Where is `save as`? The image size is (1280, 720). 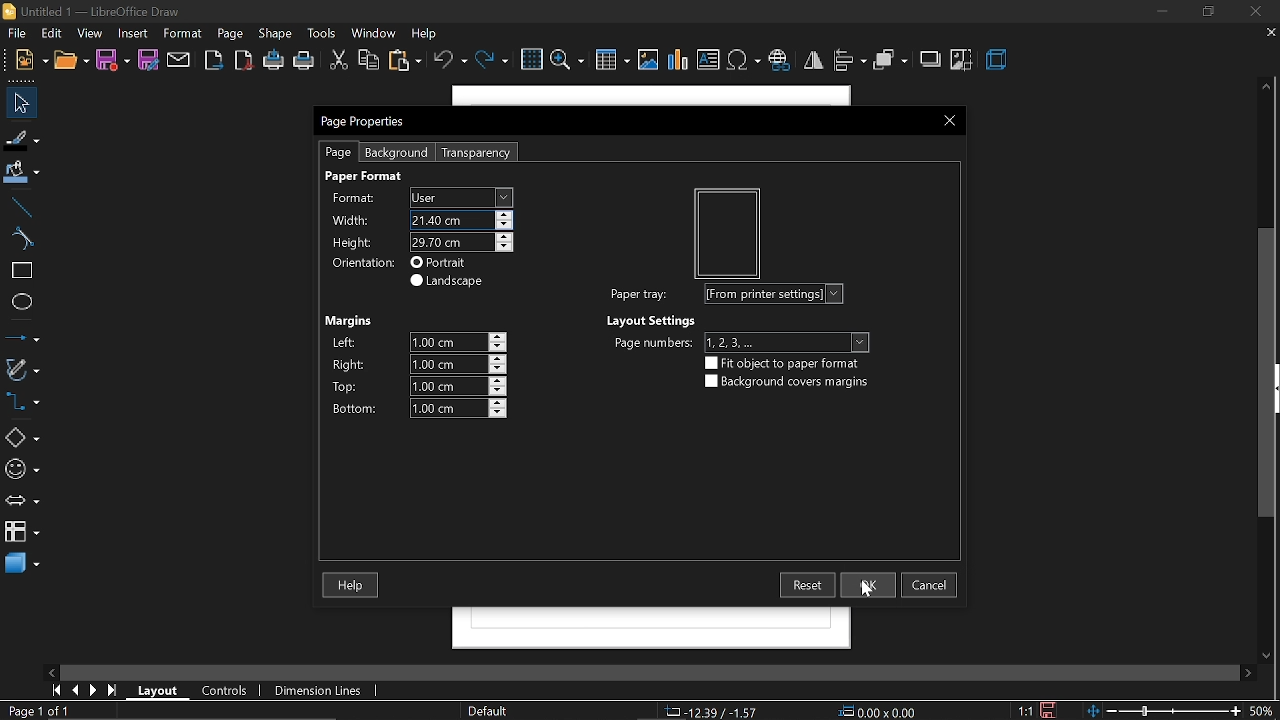
save as is located at coordinates (150, 59).